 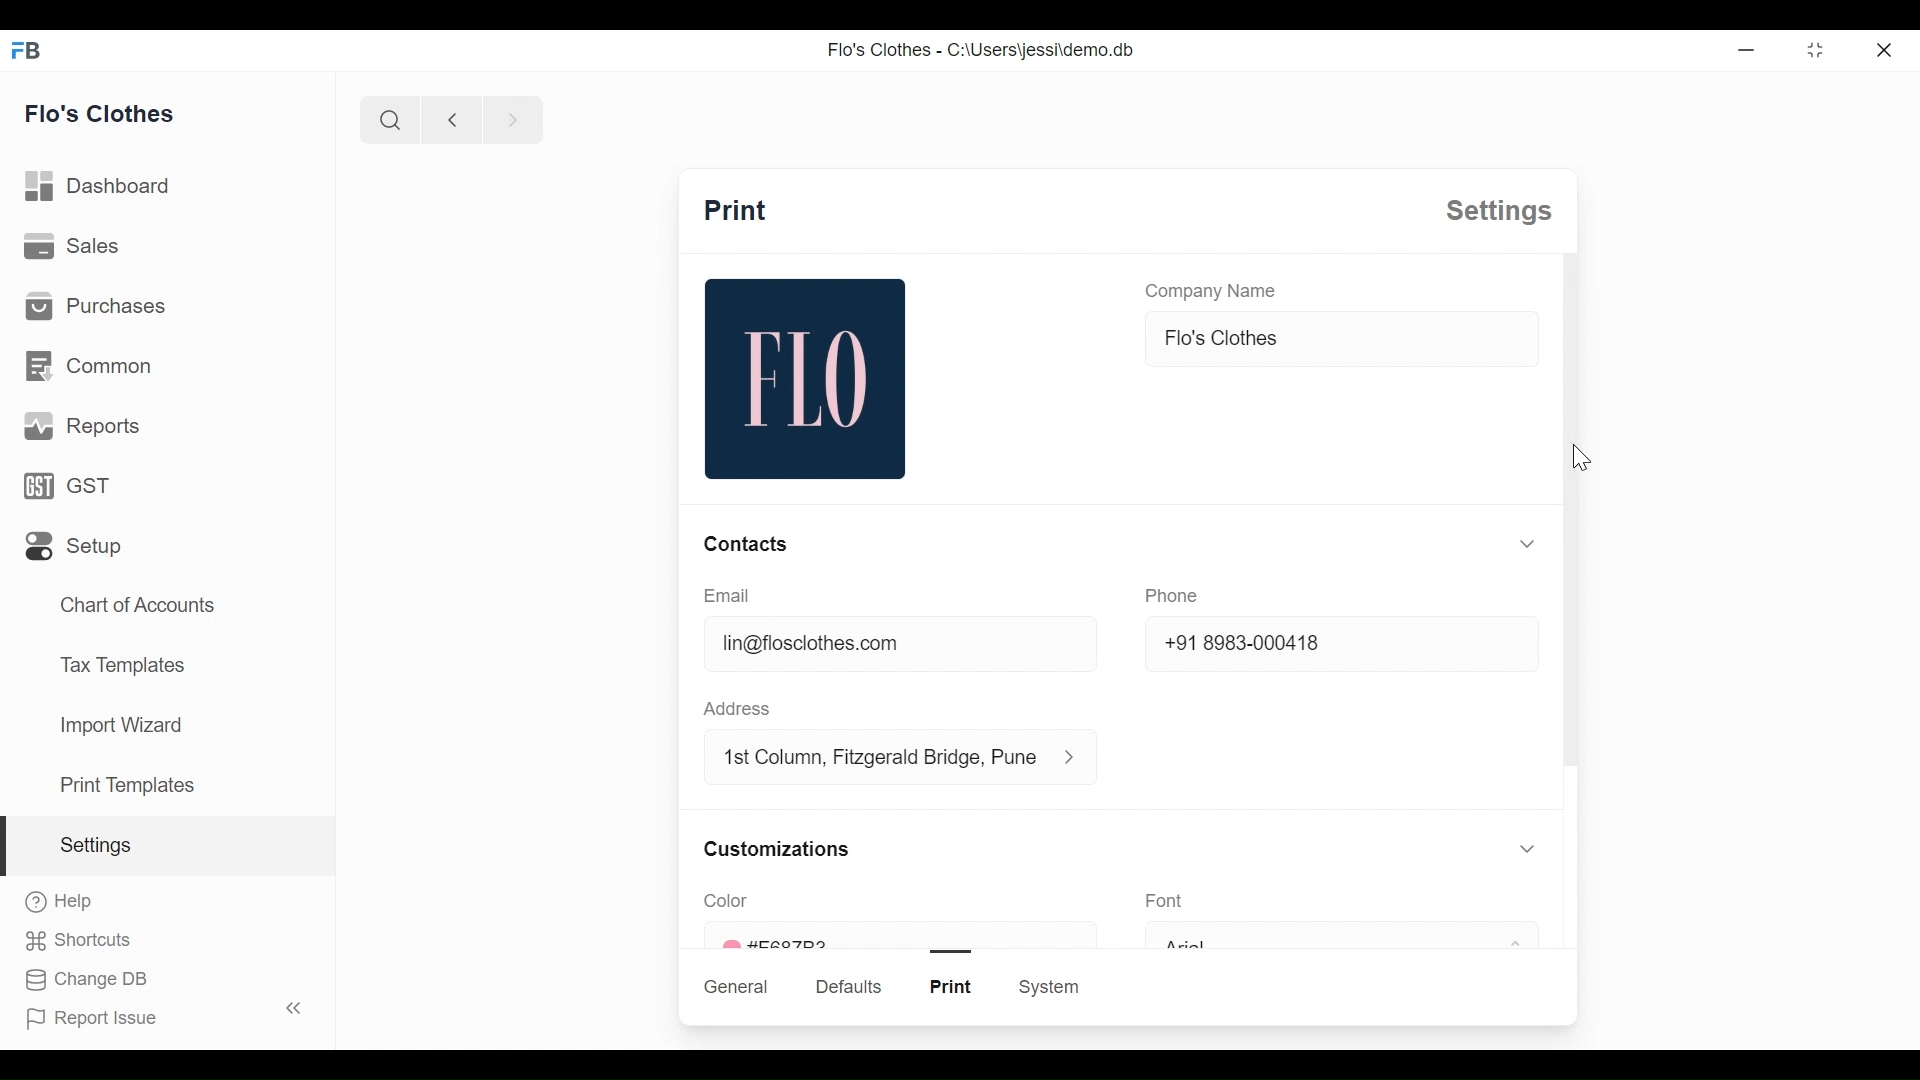 I want to click on general, so click(x=737, y=987).